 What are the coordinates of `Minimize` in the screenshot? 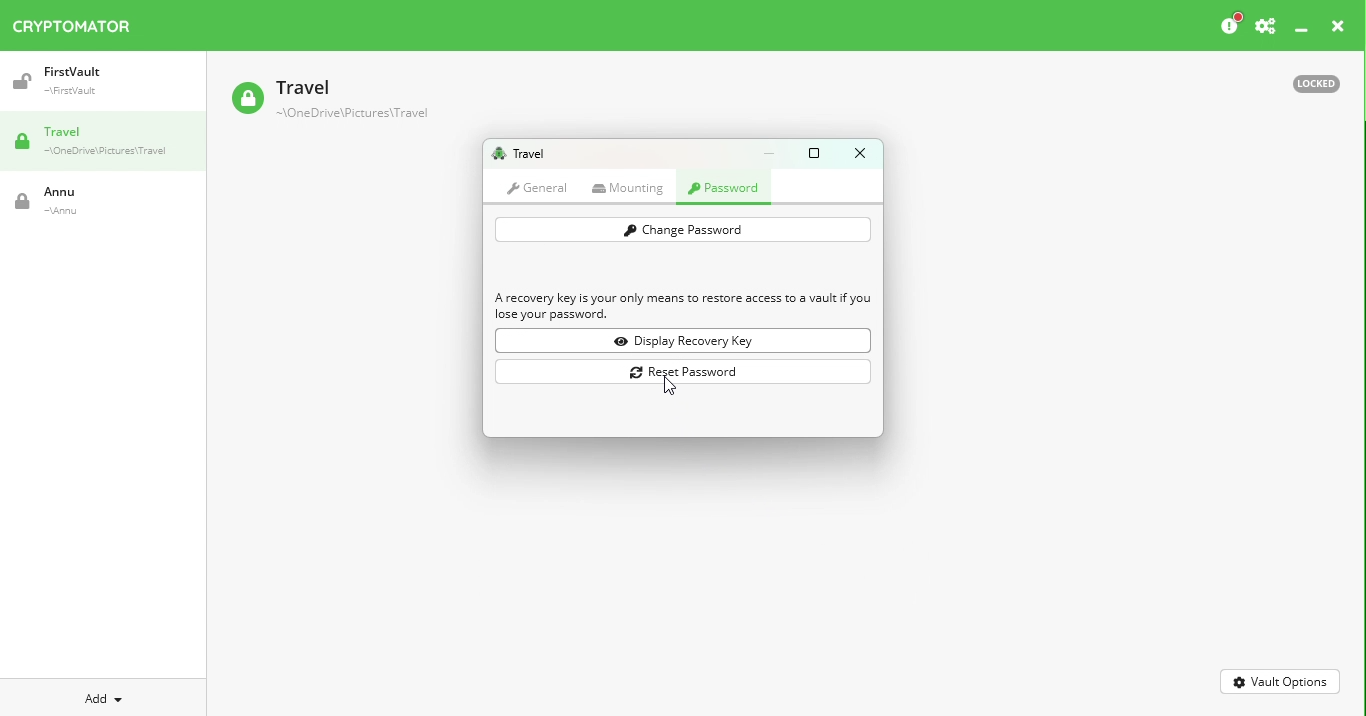 It's located at (774, 153).